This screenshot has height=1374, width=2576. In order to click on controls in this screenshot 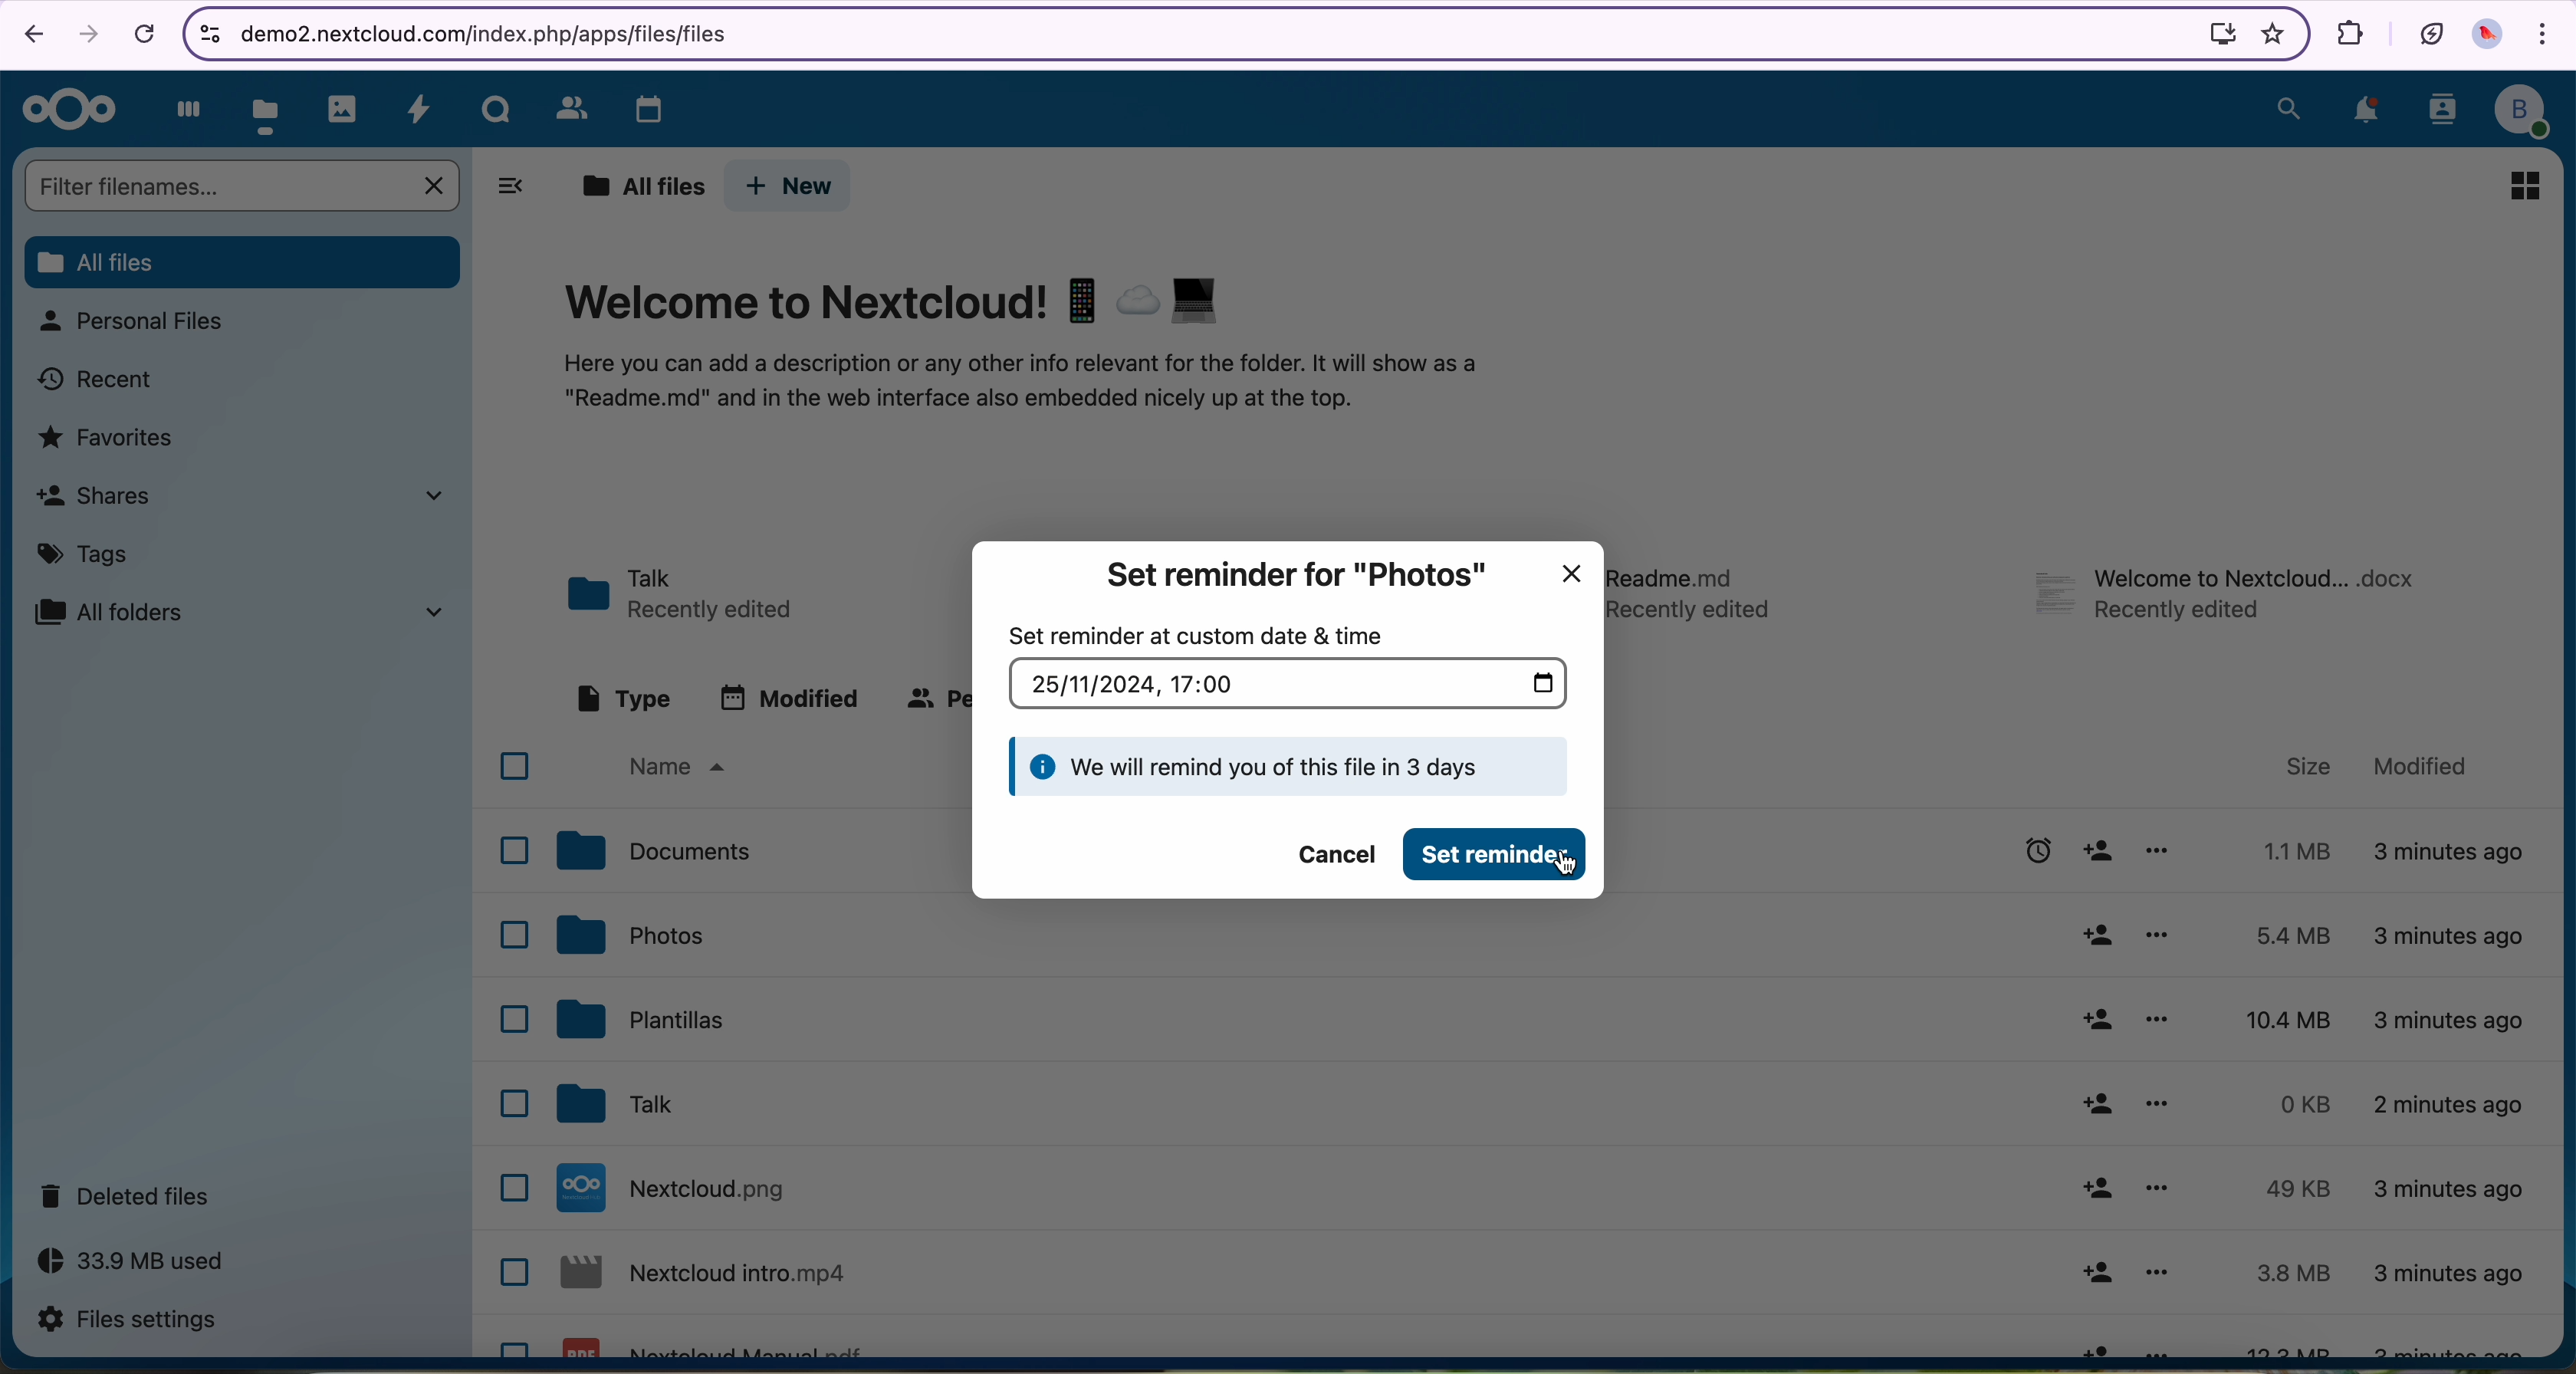, I will do `click(206, 30)`.